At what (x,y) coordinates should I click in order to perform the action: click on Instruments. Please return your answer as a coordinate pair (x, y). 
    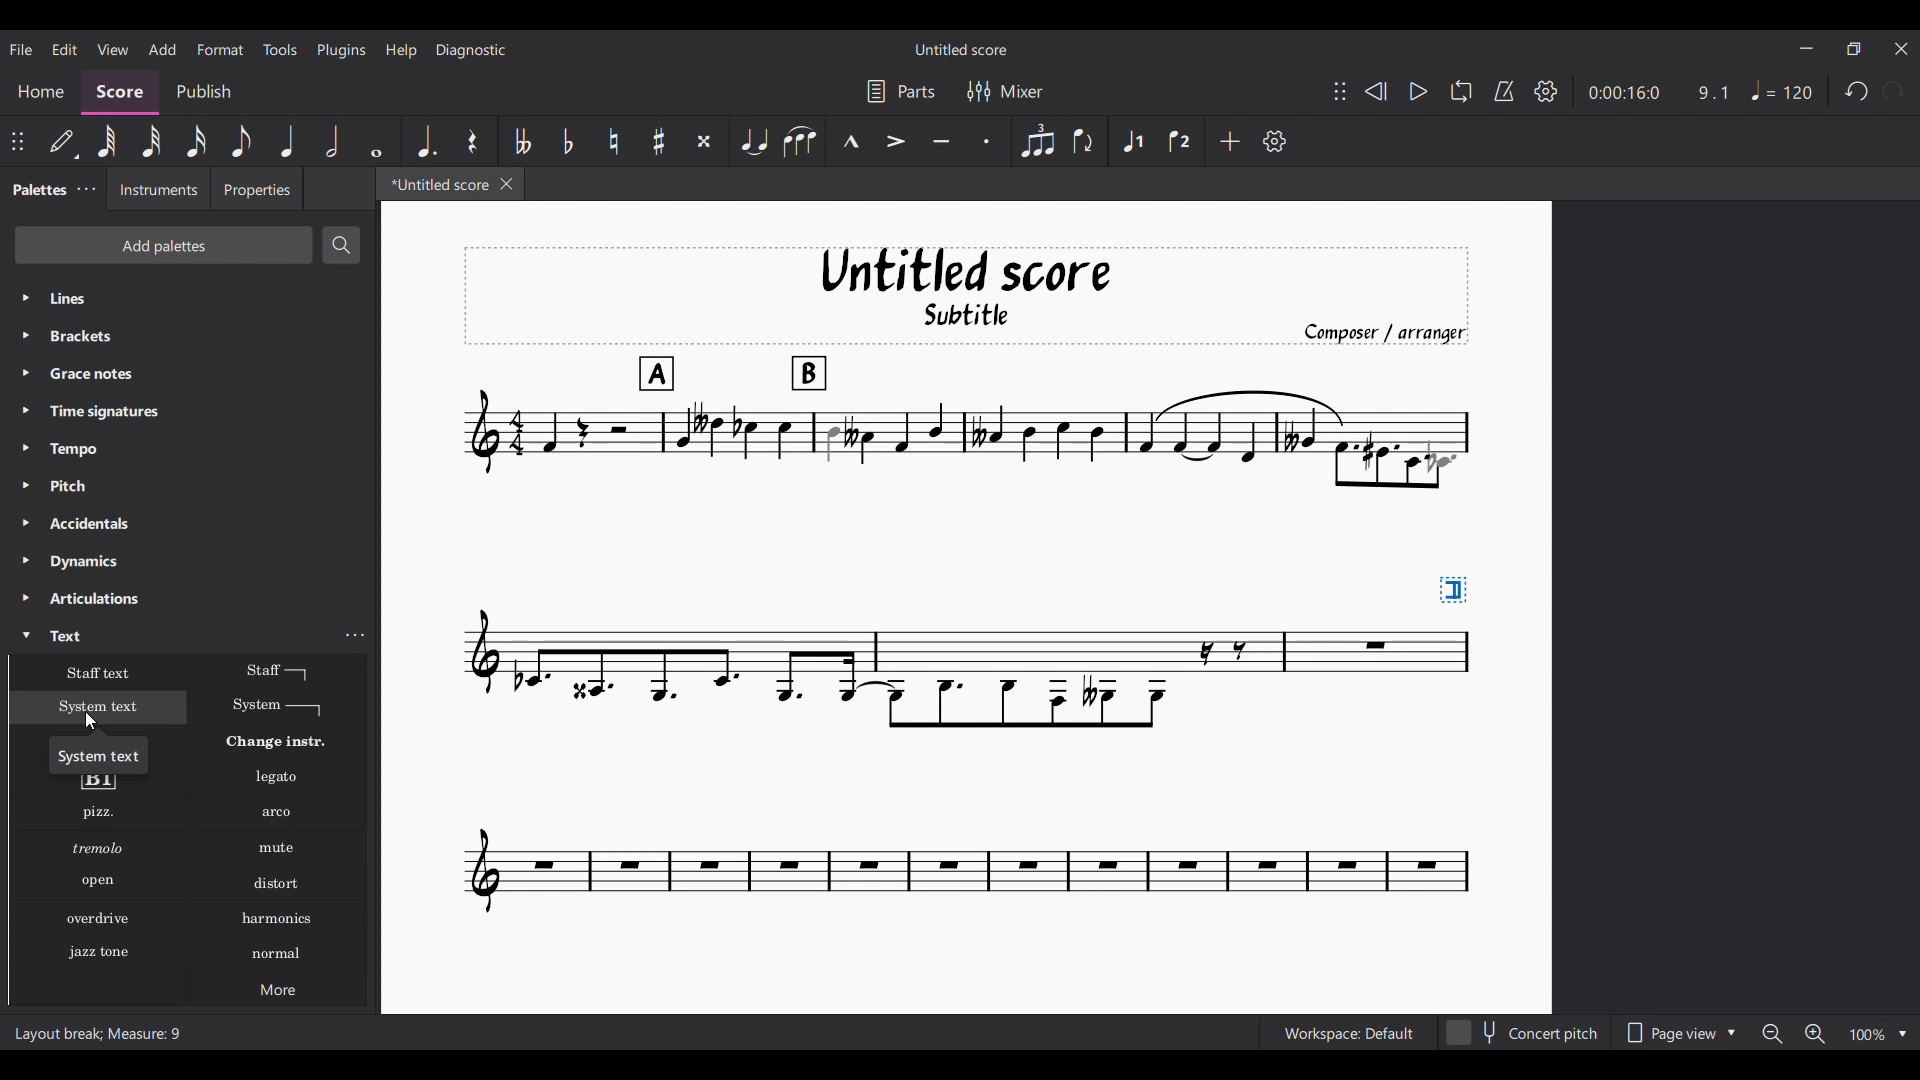
    Looking at the image, I should click on (157, 189).